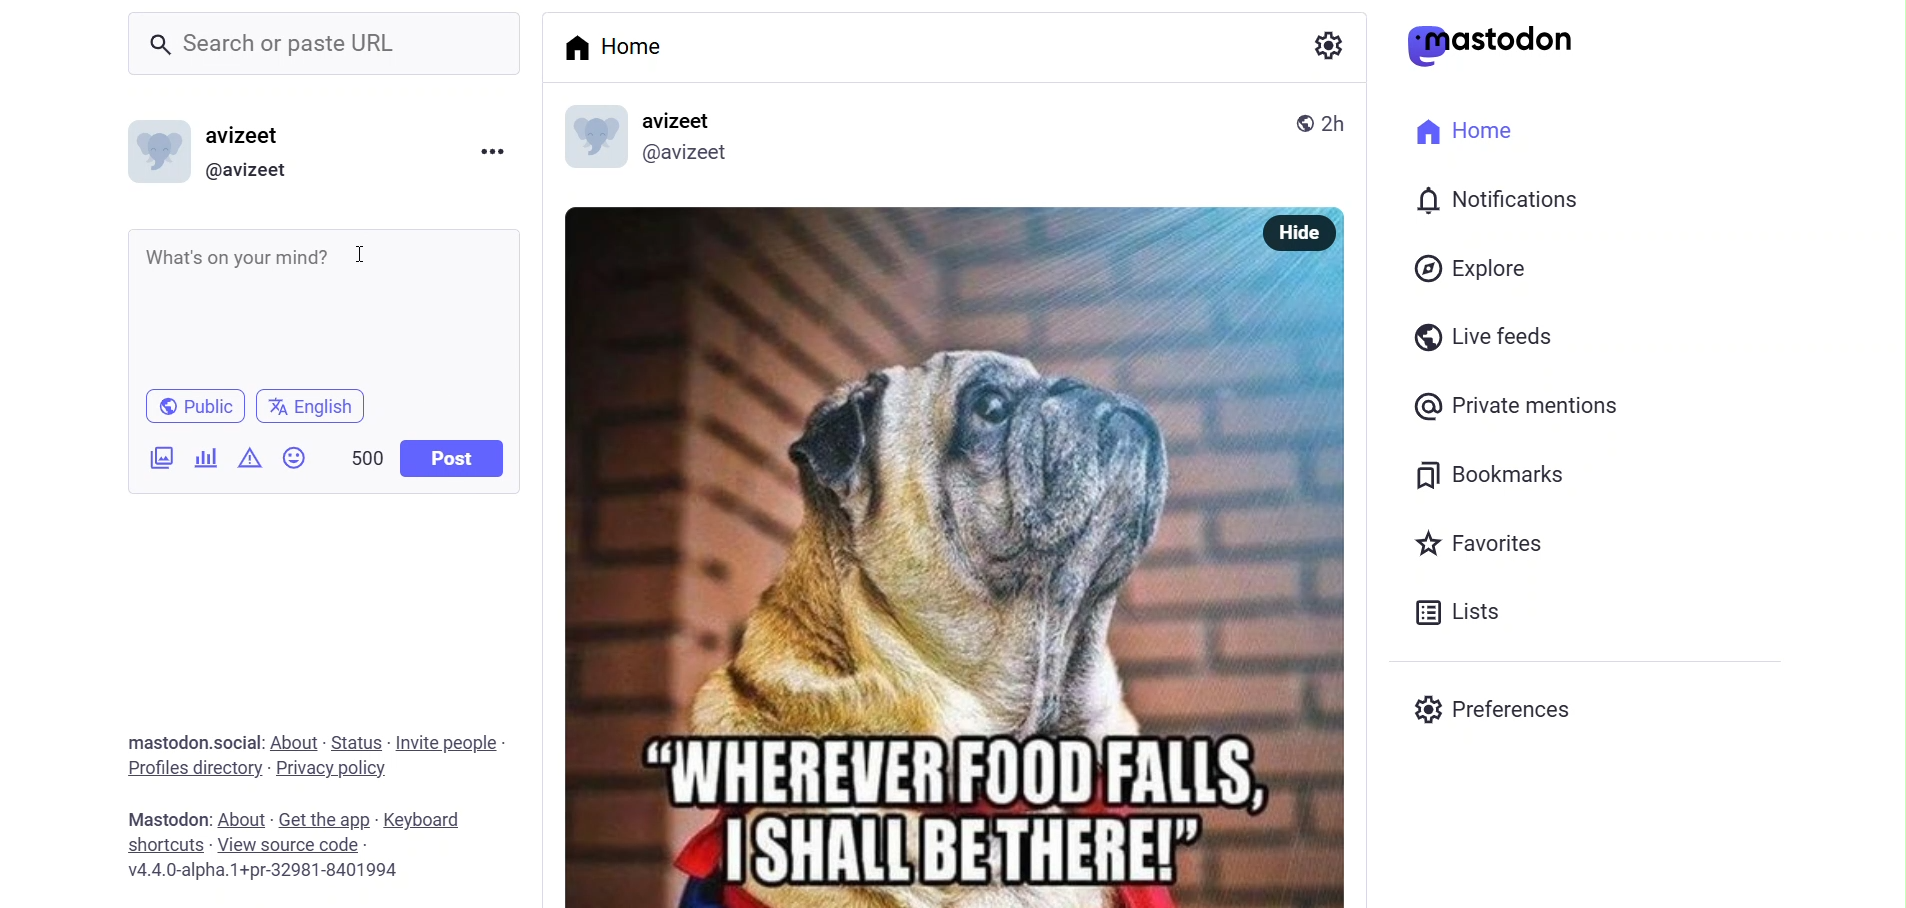  What do you see at coordinates (290, 843) in the screenshot?
I see `source code` at bounding box center [290, 843].